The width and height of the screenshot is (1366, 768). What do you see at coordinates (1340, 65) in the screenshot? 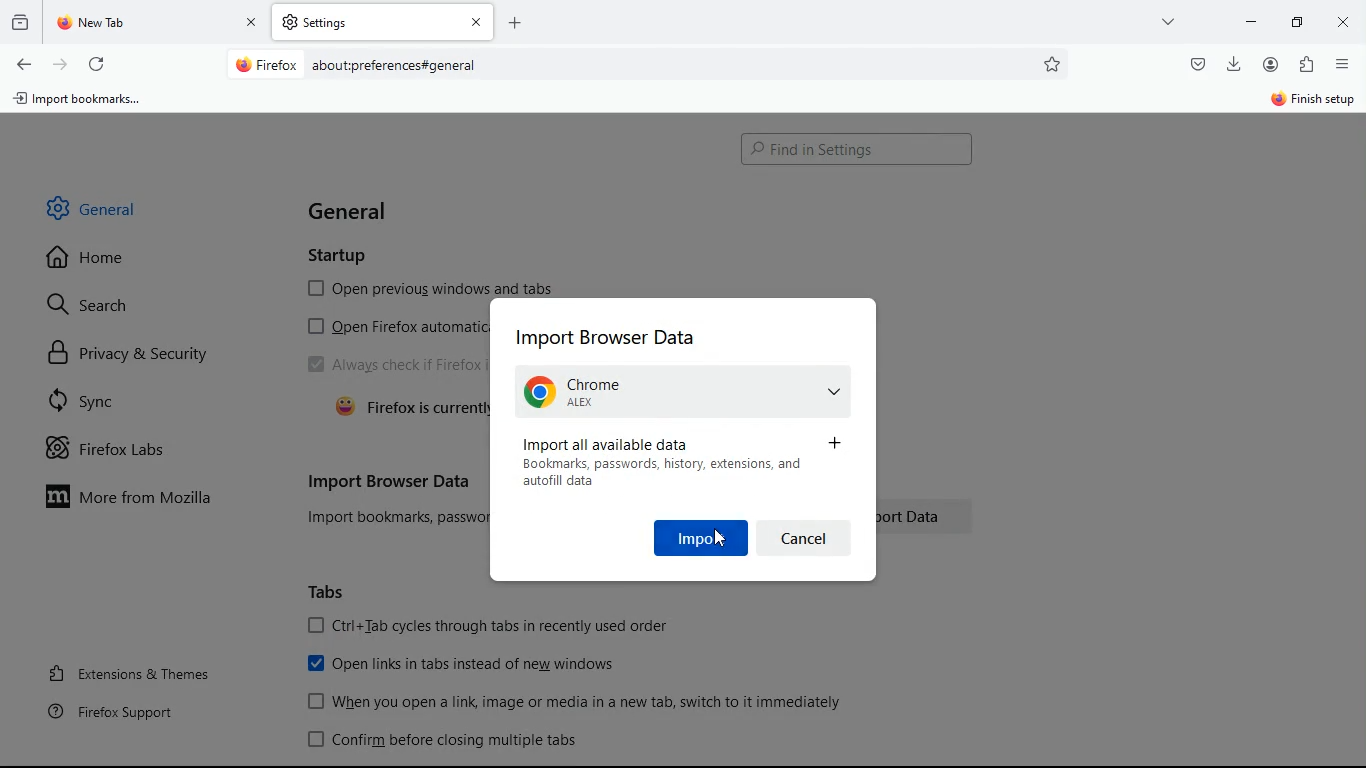
I see `menu` at bounding box center [1340, 65].